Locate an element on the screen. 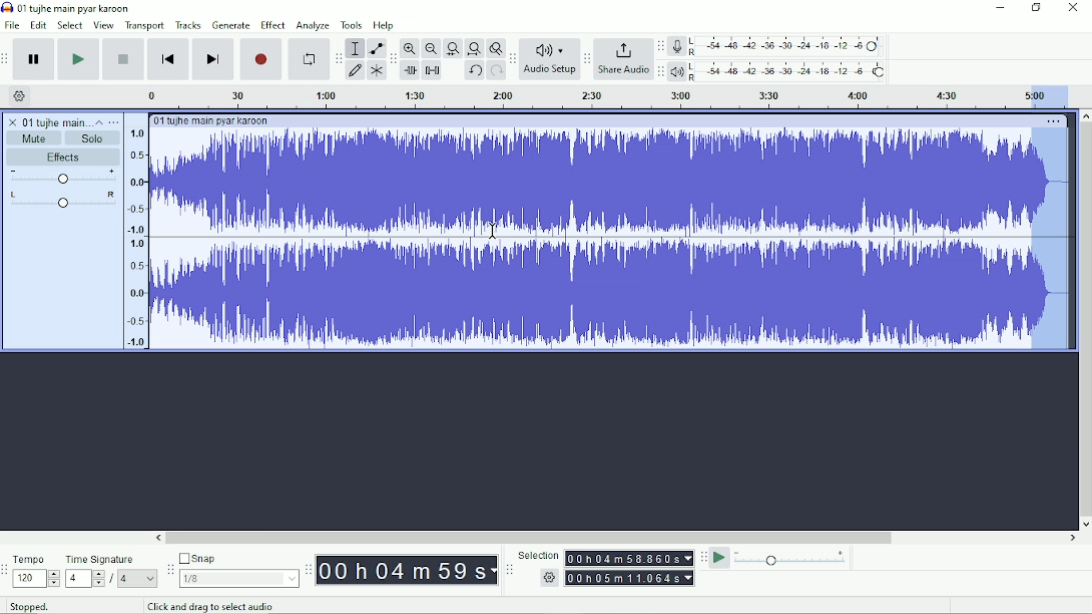 The image size is (1092, 614). Click and drag to select audio is located at coordinates (217, 606).